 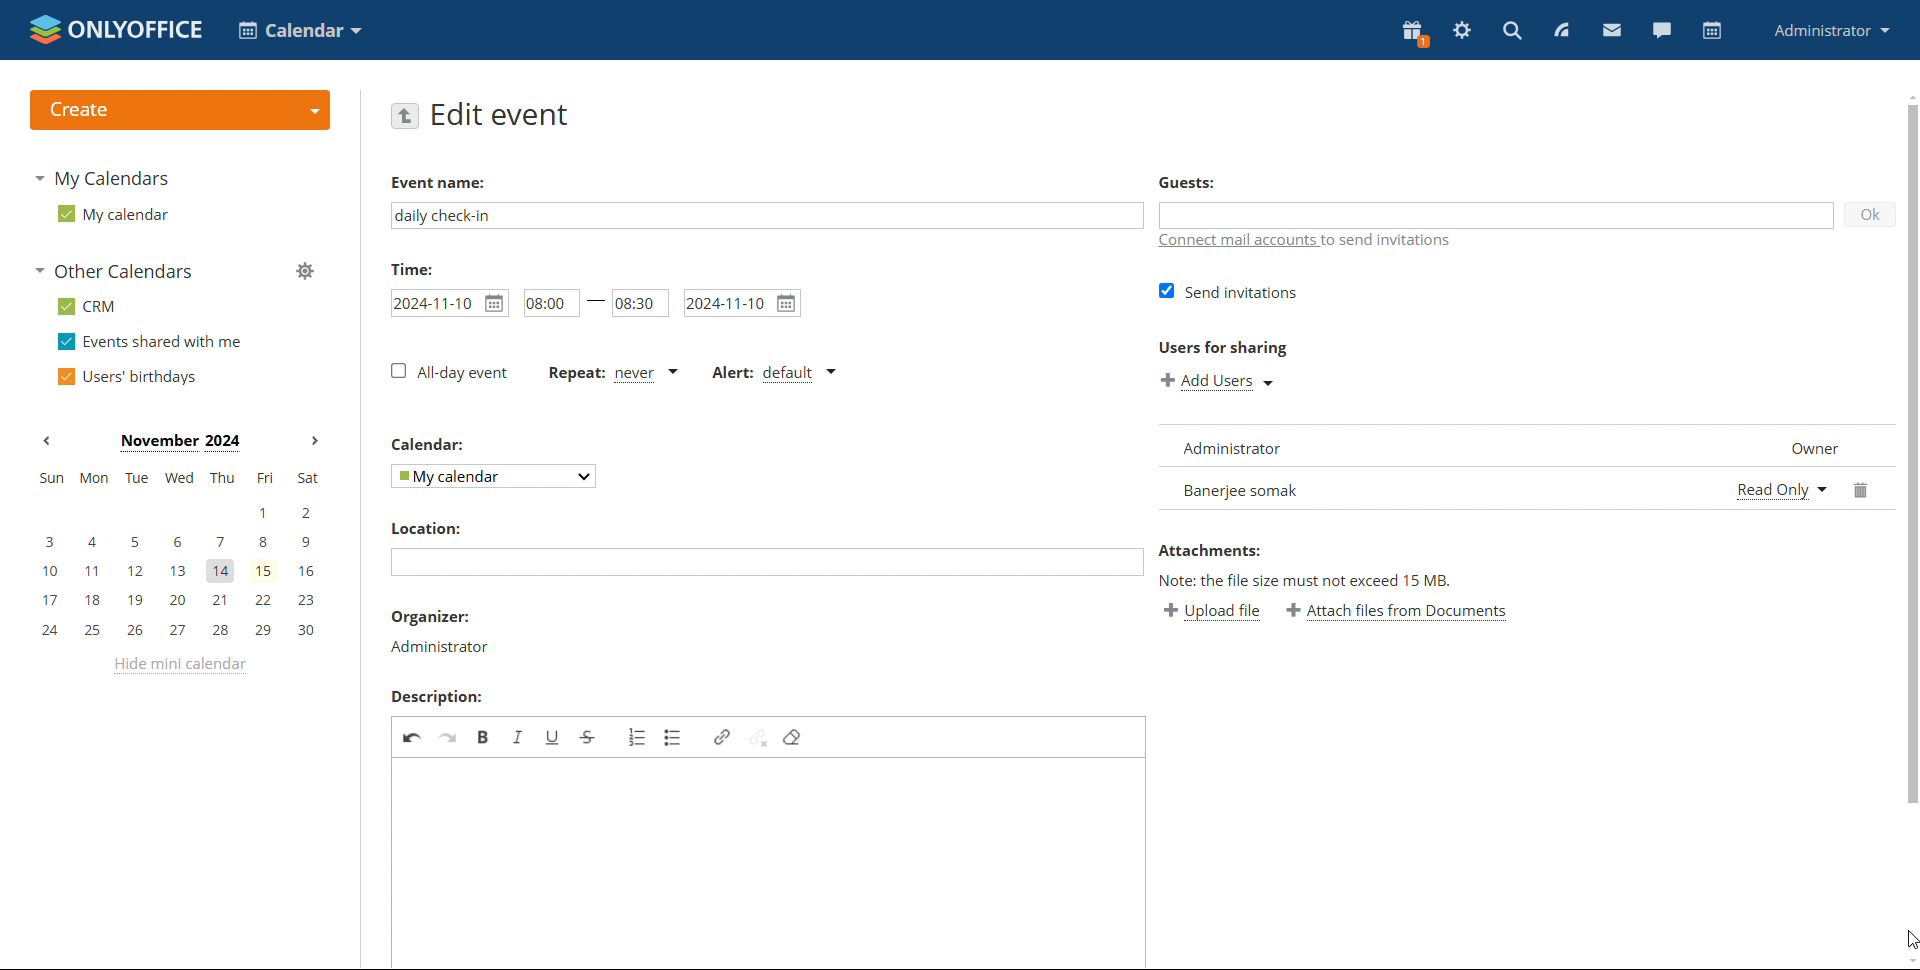 What do you see at coordinates (1496, 215) in the screenshot?
I see `add guests` at bounding box center [1496, 215].